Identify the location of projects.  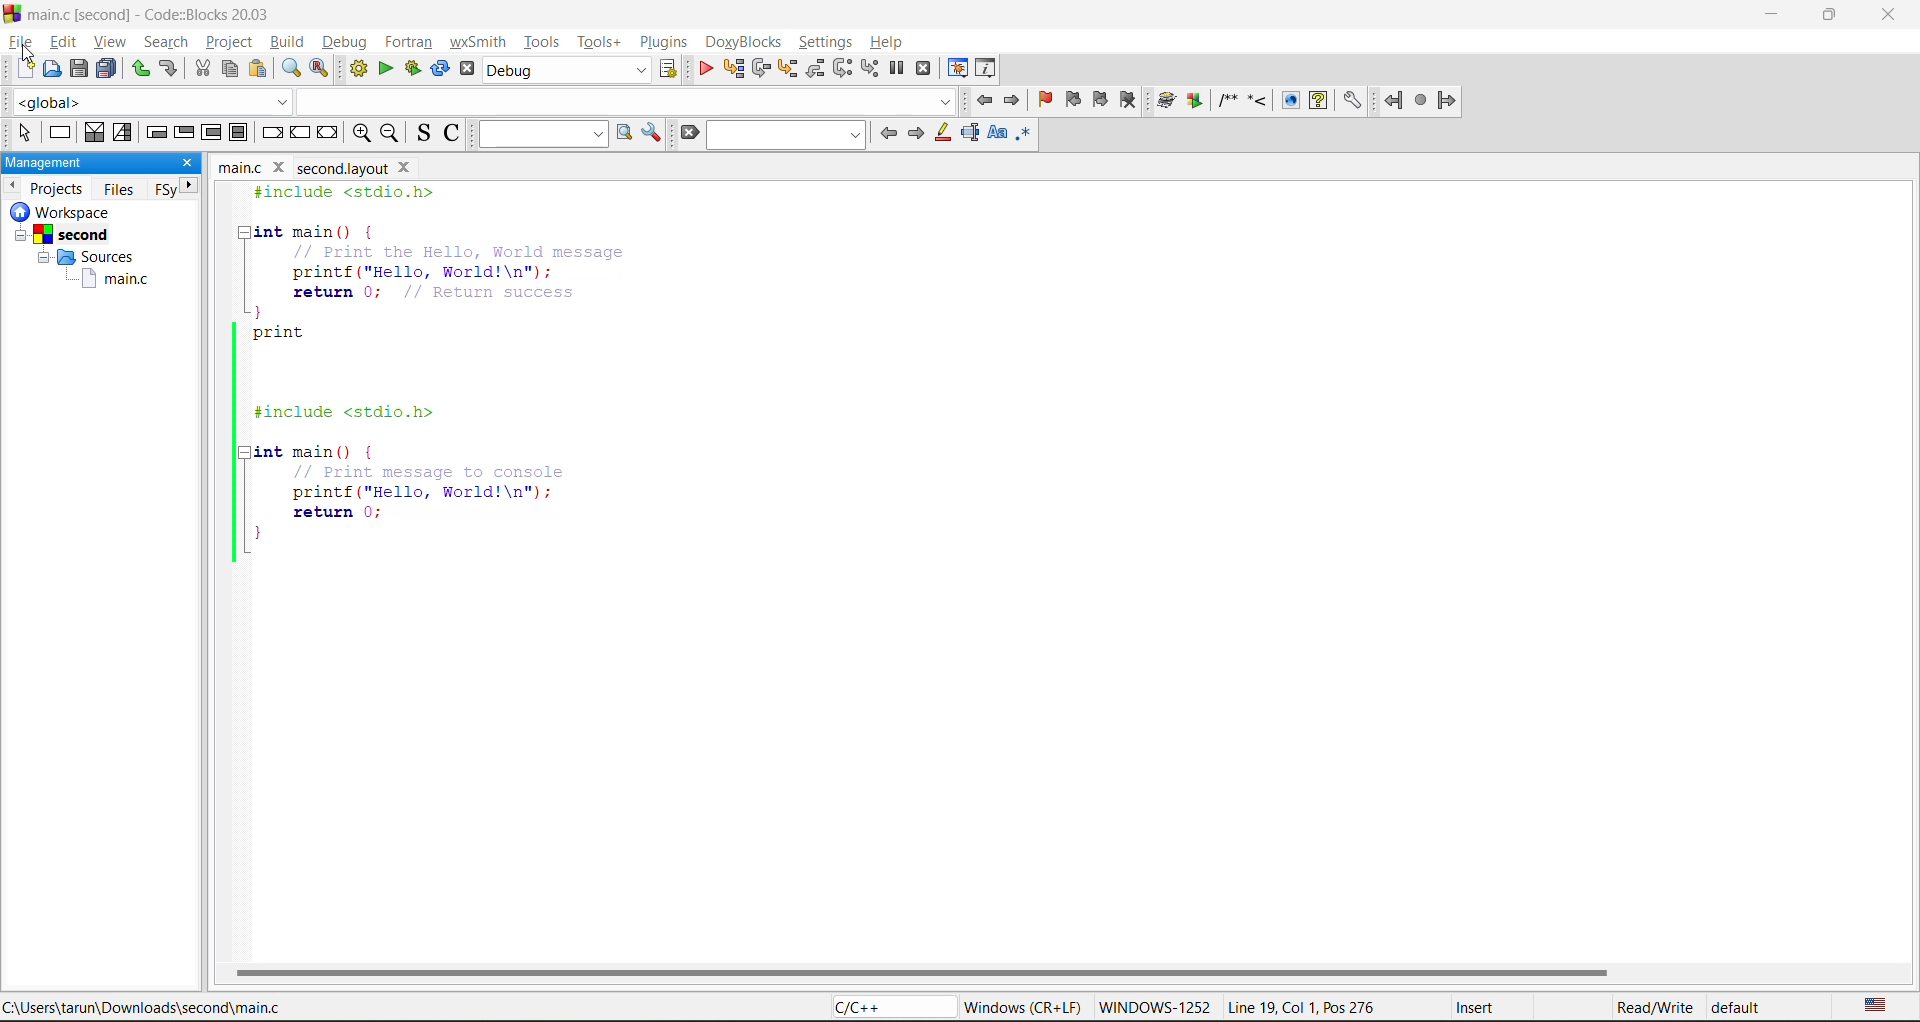
(58, 188).